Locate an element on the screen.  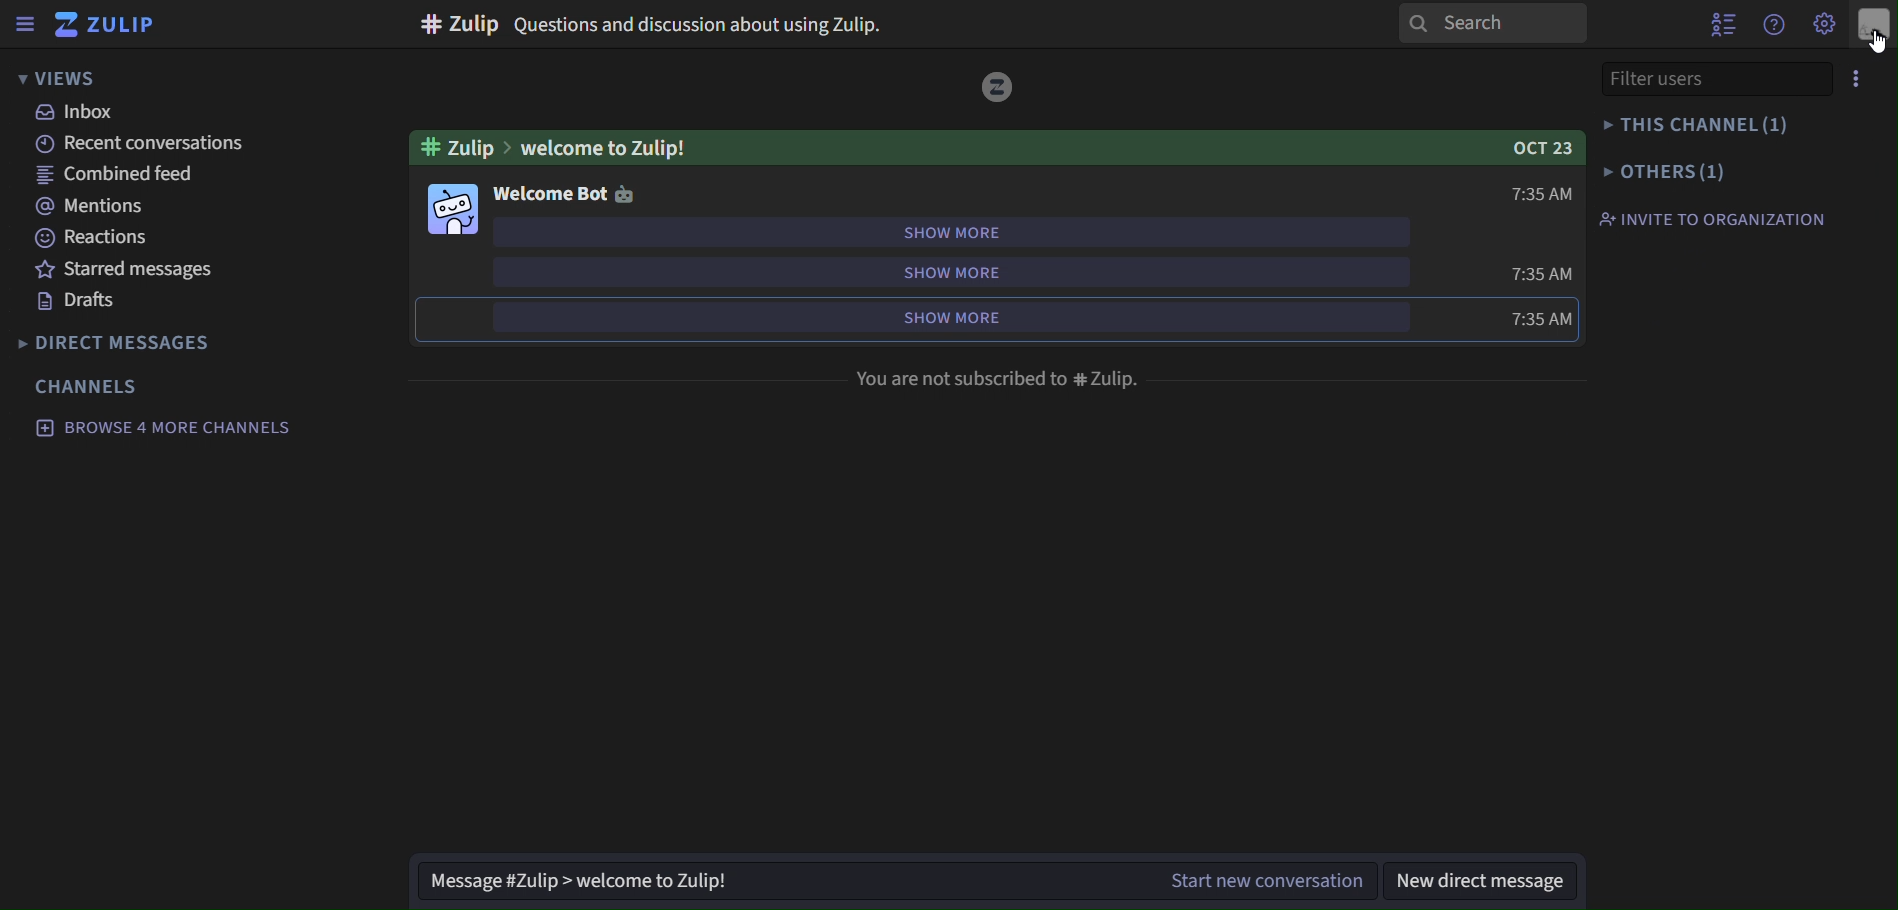
show more is located at coordinates (956, 275).